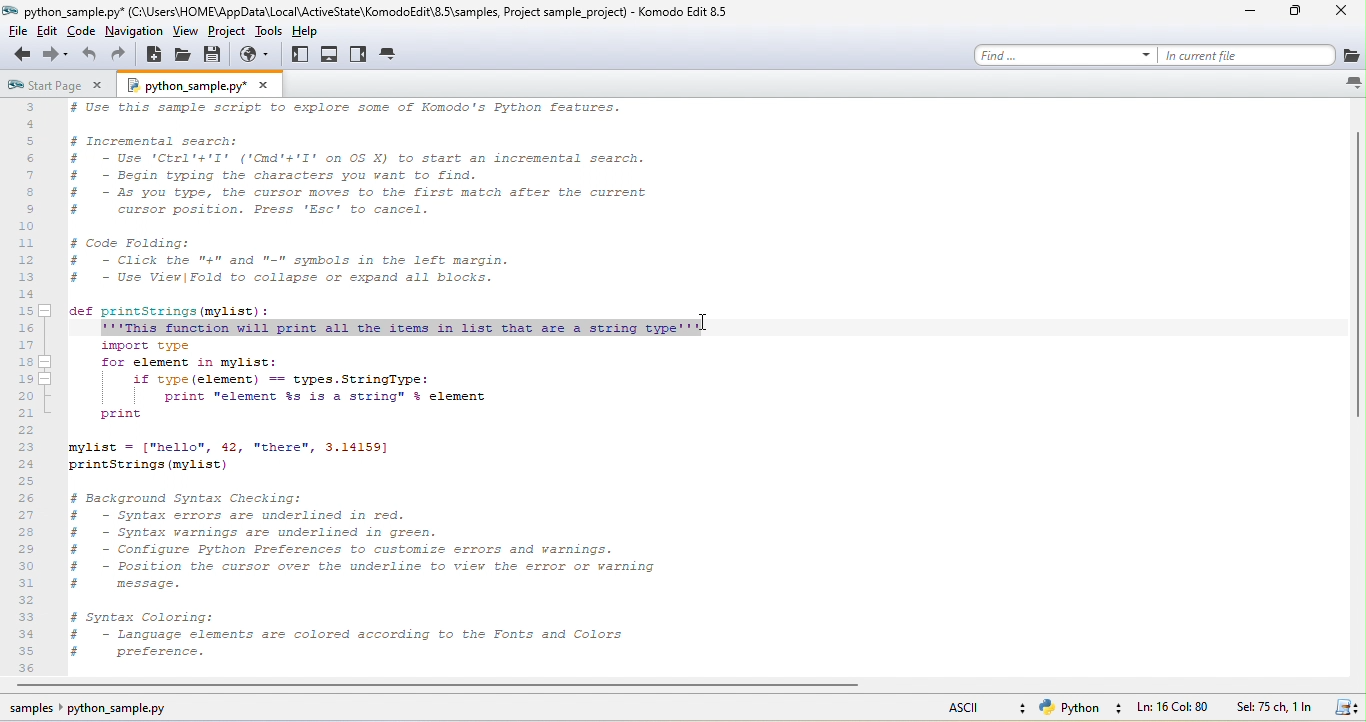 The width and height of the screenshot is (1366, 722). What do you see at coordinates (974, 709) in the screenshot?
I see `ascii` at bounding box center [974, 709].